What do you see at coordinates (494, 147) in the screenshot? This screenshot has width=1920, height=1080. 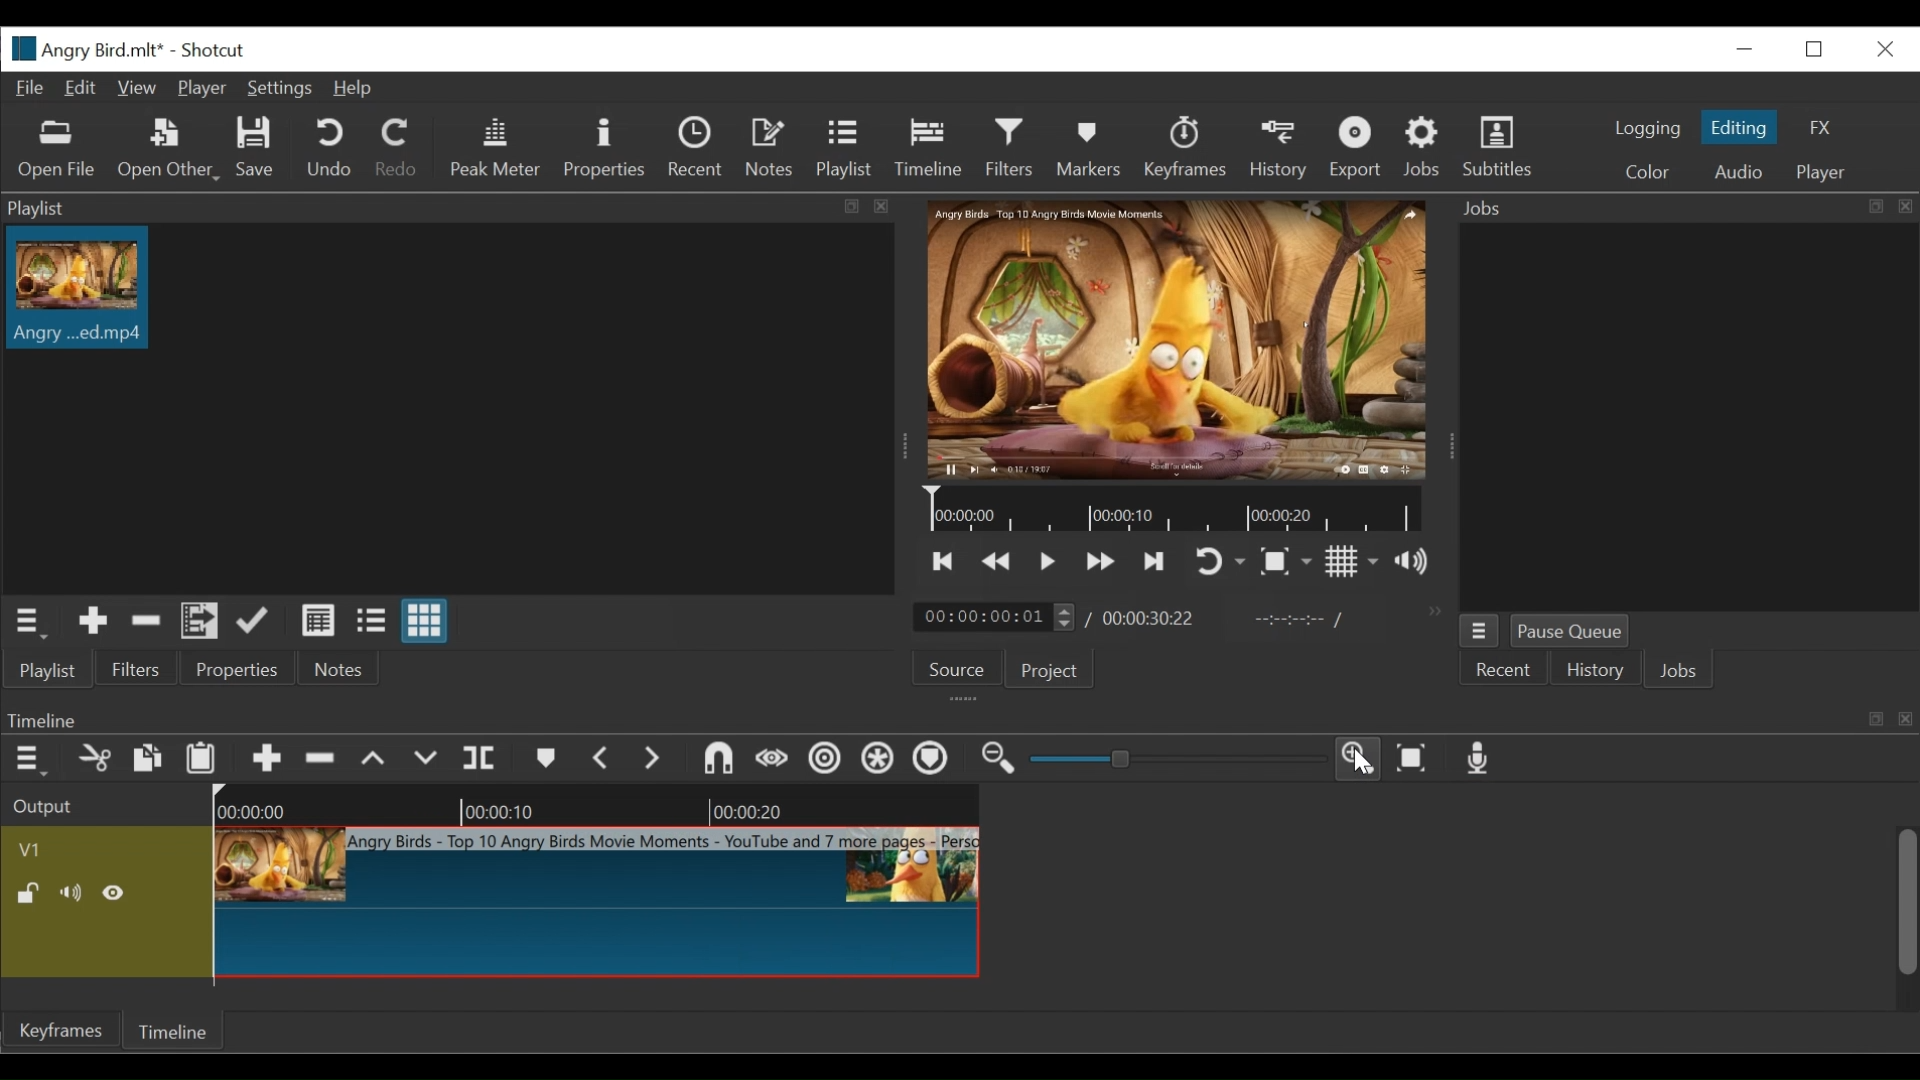 I see `Peak Meter` at bounding box center [494, 147].